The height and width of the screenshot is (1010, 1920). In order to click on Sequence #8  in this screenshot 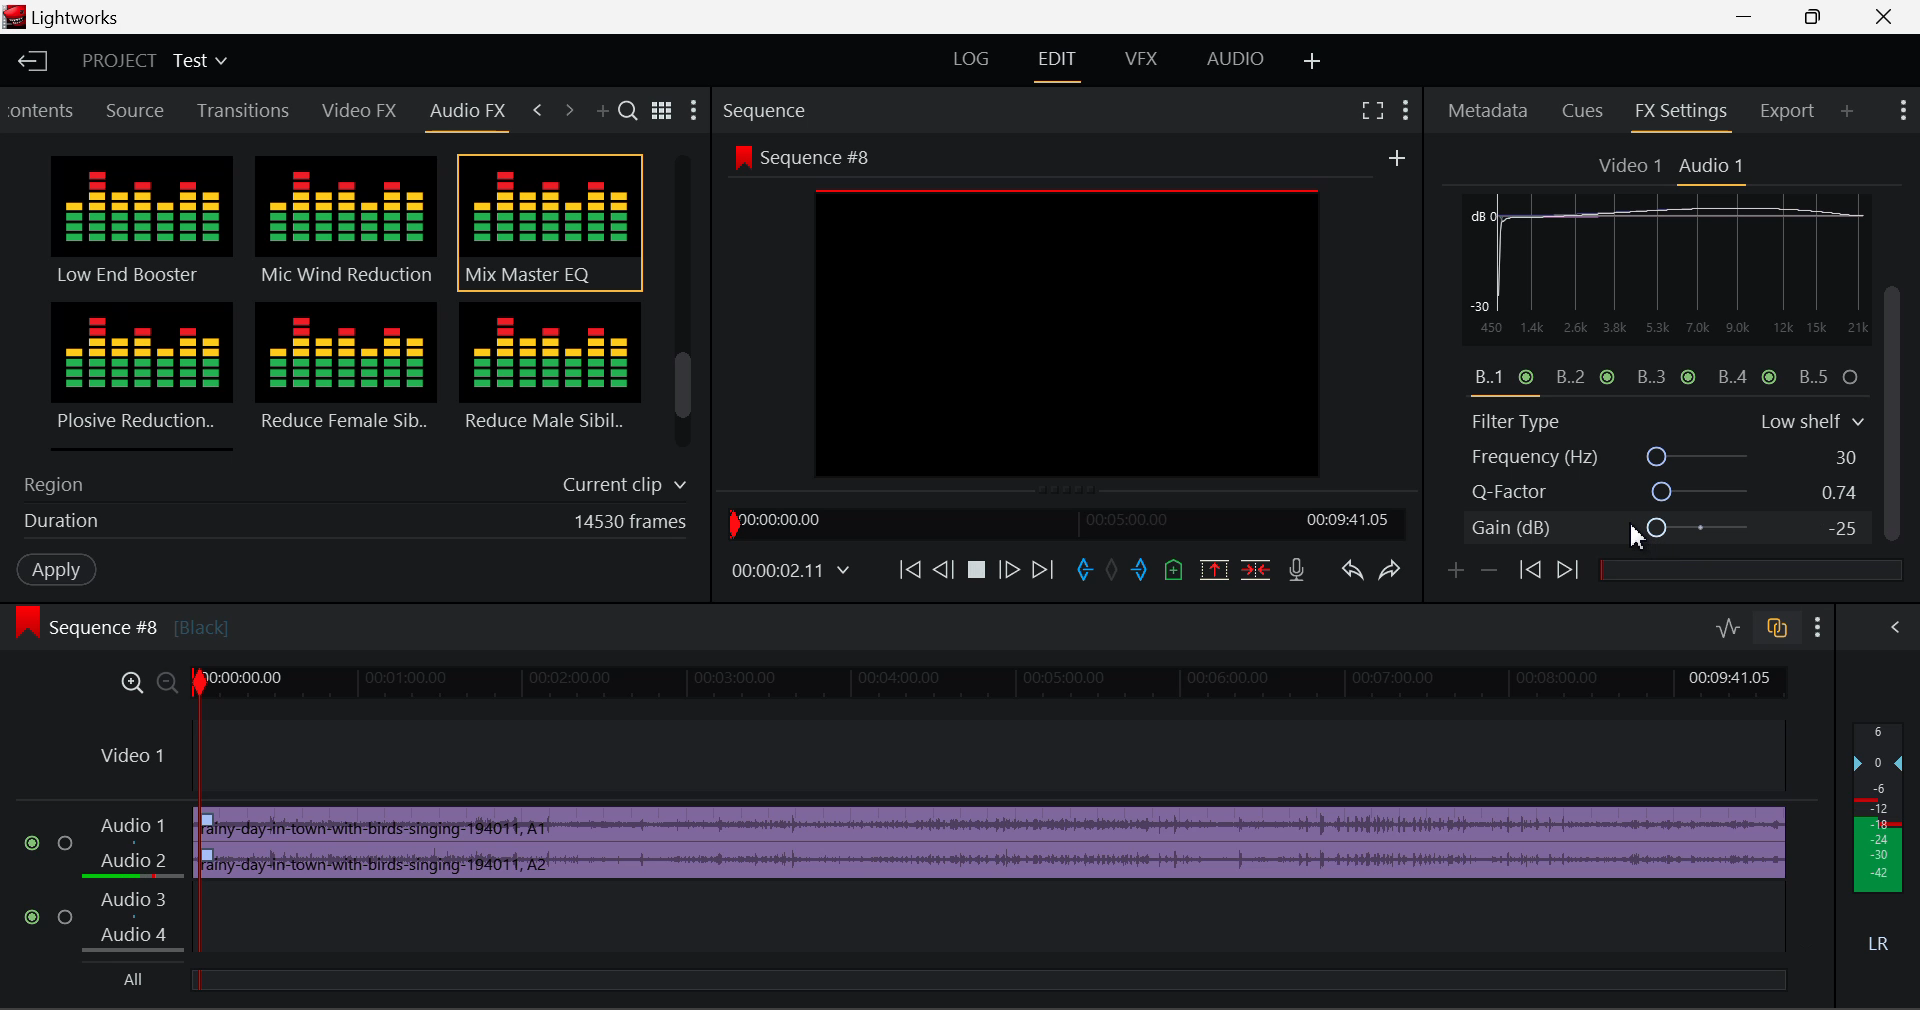, I will do `click(800, 153)`.